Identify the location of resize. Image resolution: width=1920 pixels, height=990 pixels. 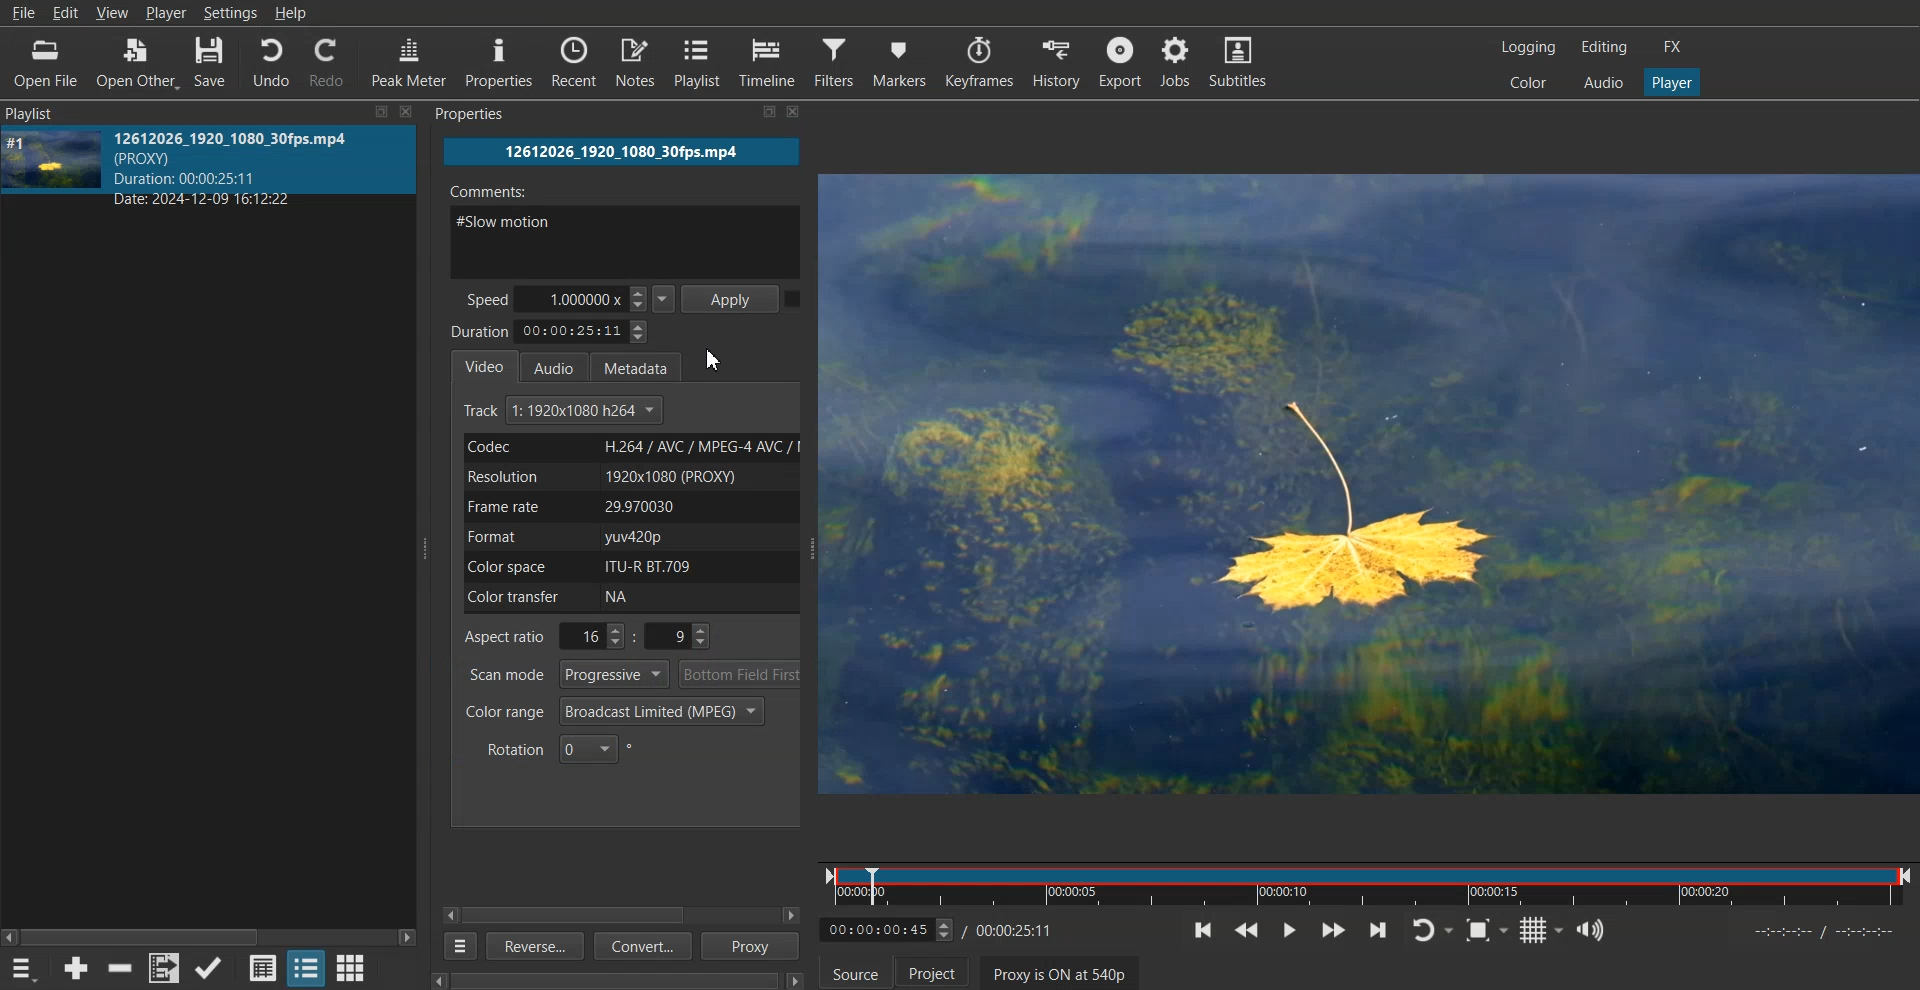
(758, 115).